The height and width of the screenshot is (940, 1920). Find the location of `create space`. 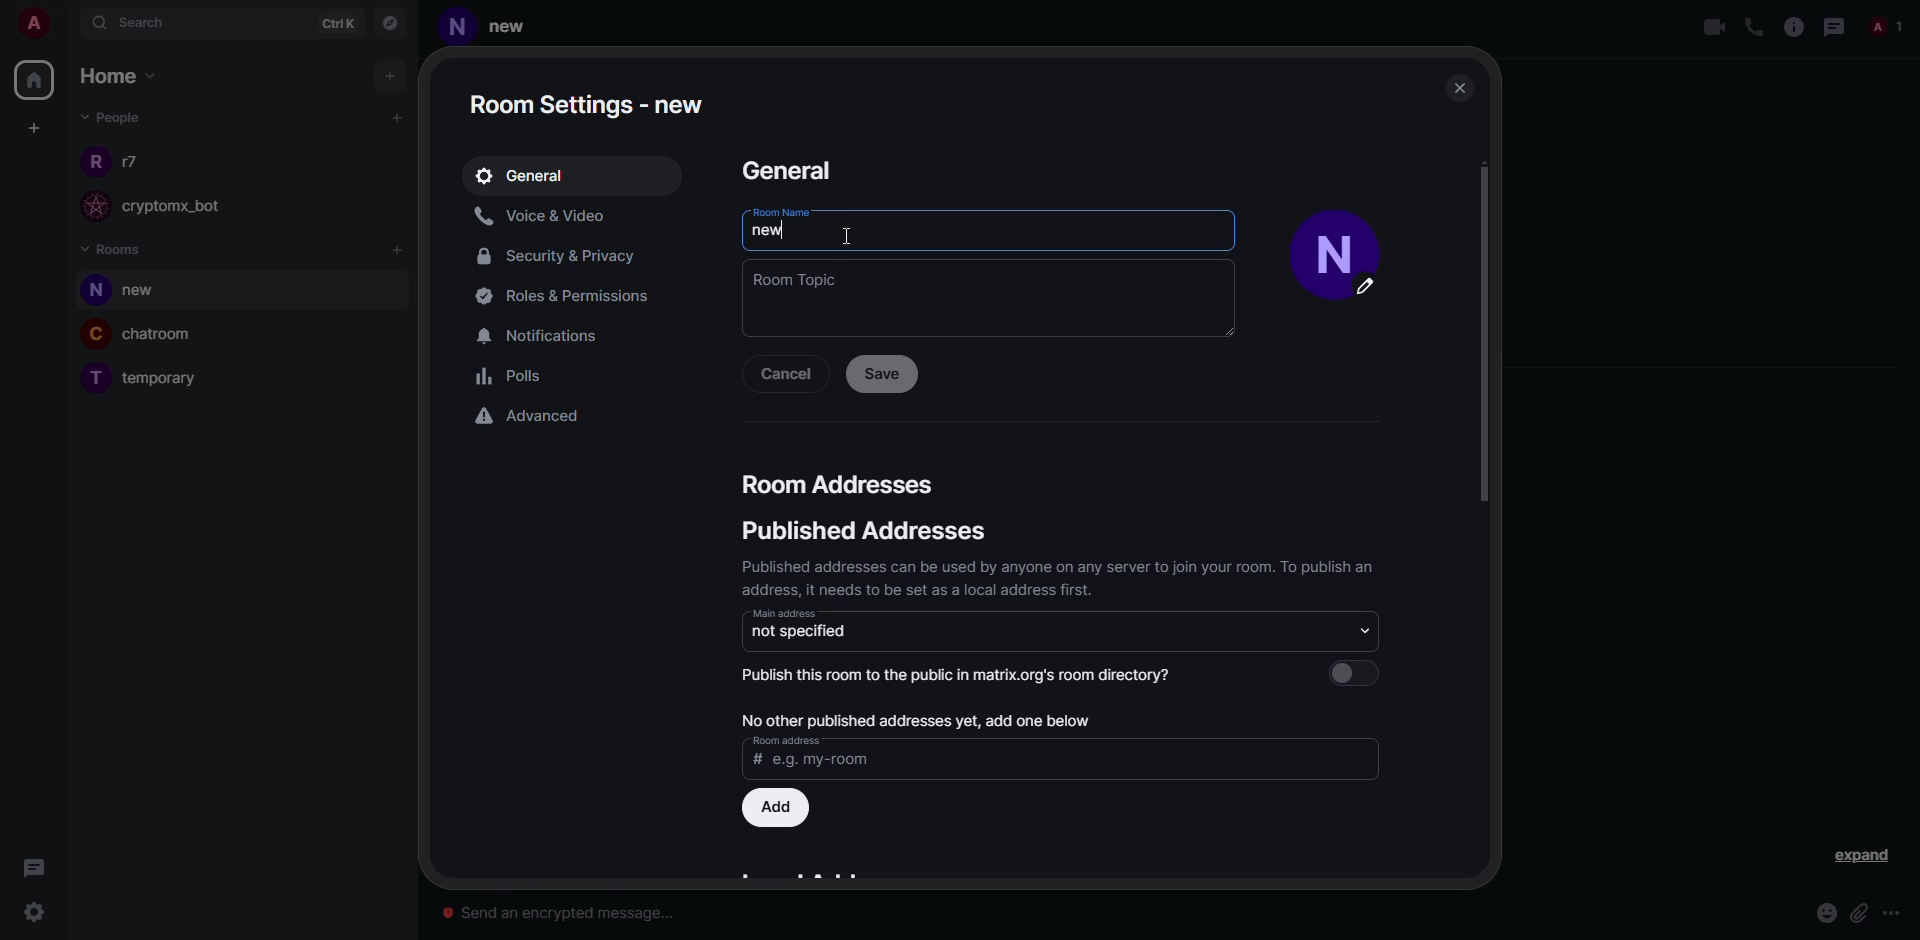

create space is located at coordinates (34, 128).